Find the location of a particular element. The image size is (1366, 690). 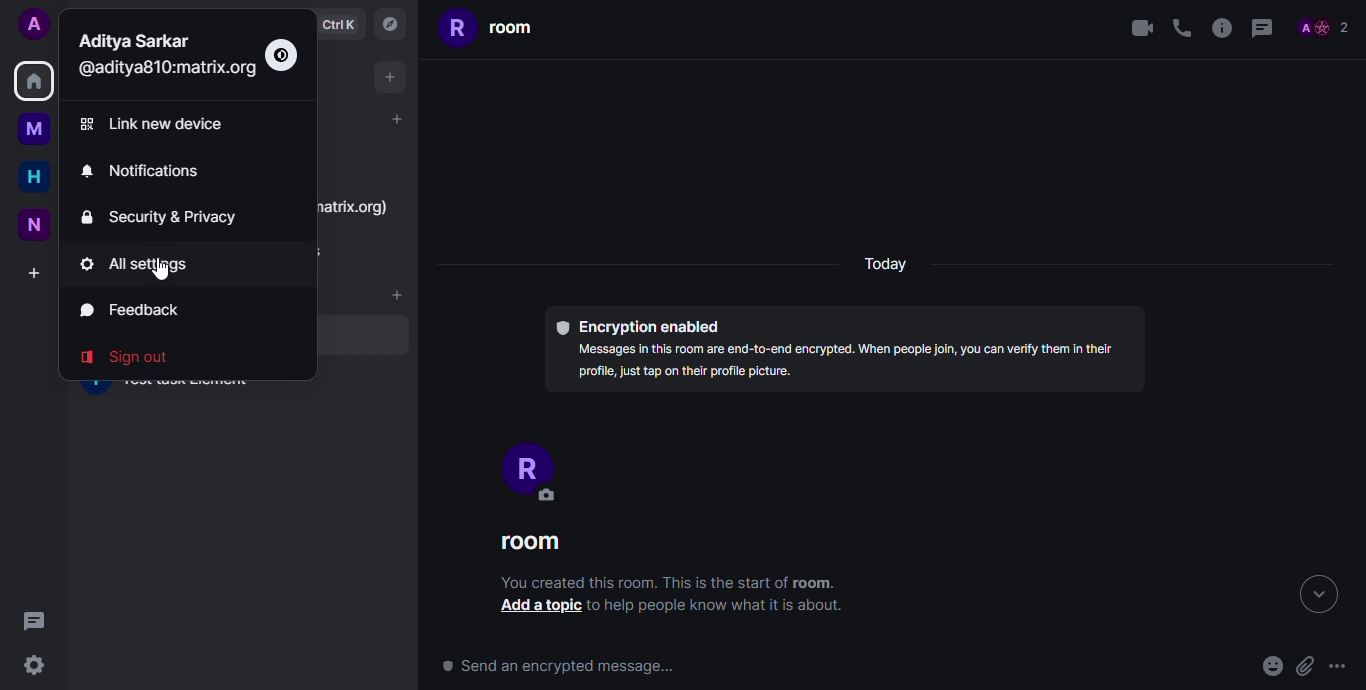

threads is located at coordinates (1263, 29).